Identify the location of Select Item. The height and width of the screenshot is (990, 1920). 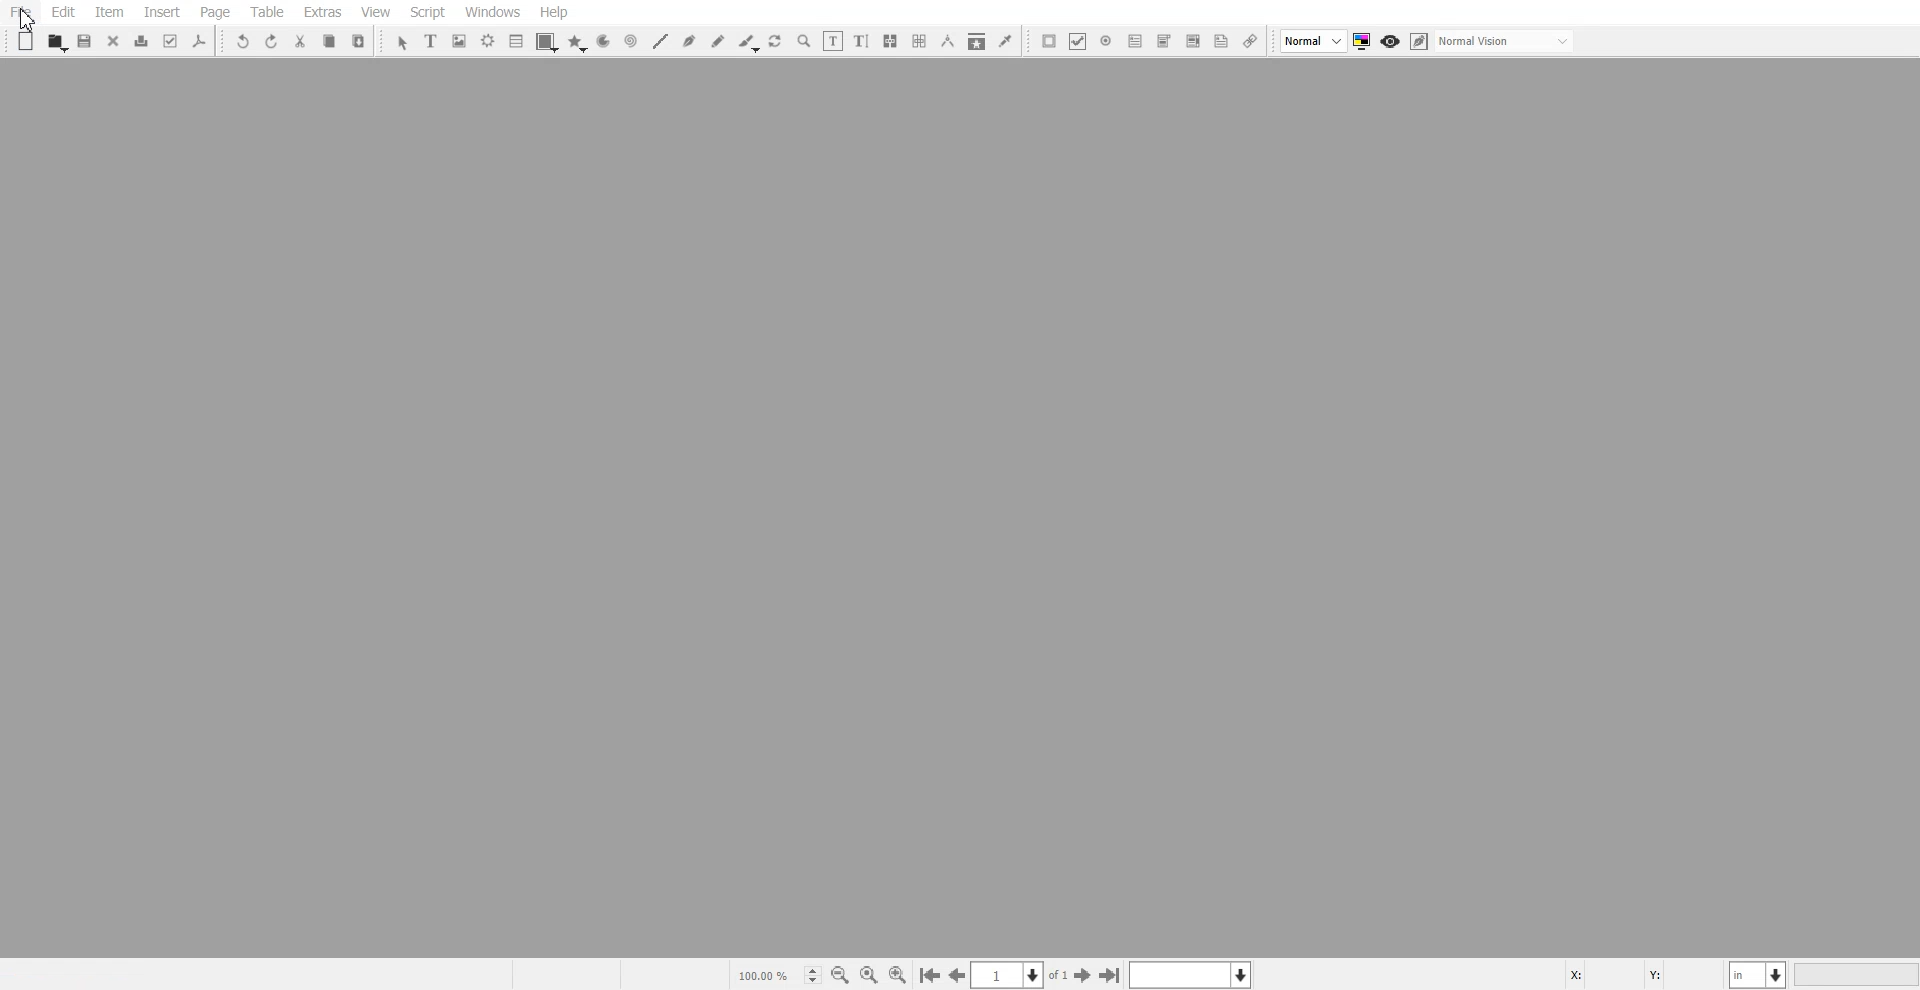
(402, 43).